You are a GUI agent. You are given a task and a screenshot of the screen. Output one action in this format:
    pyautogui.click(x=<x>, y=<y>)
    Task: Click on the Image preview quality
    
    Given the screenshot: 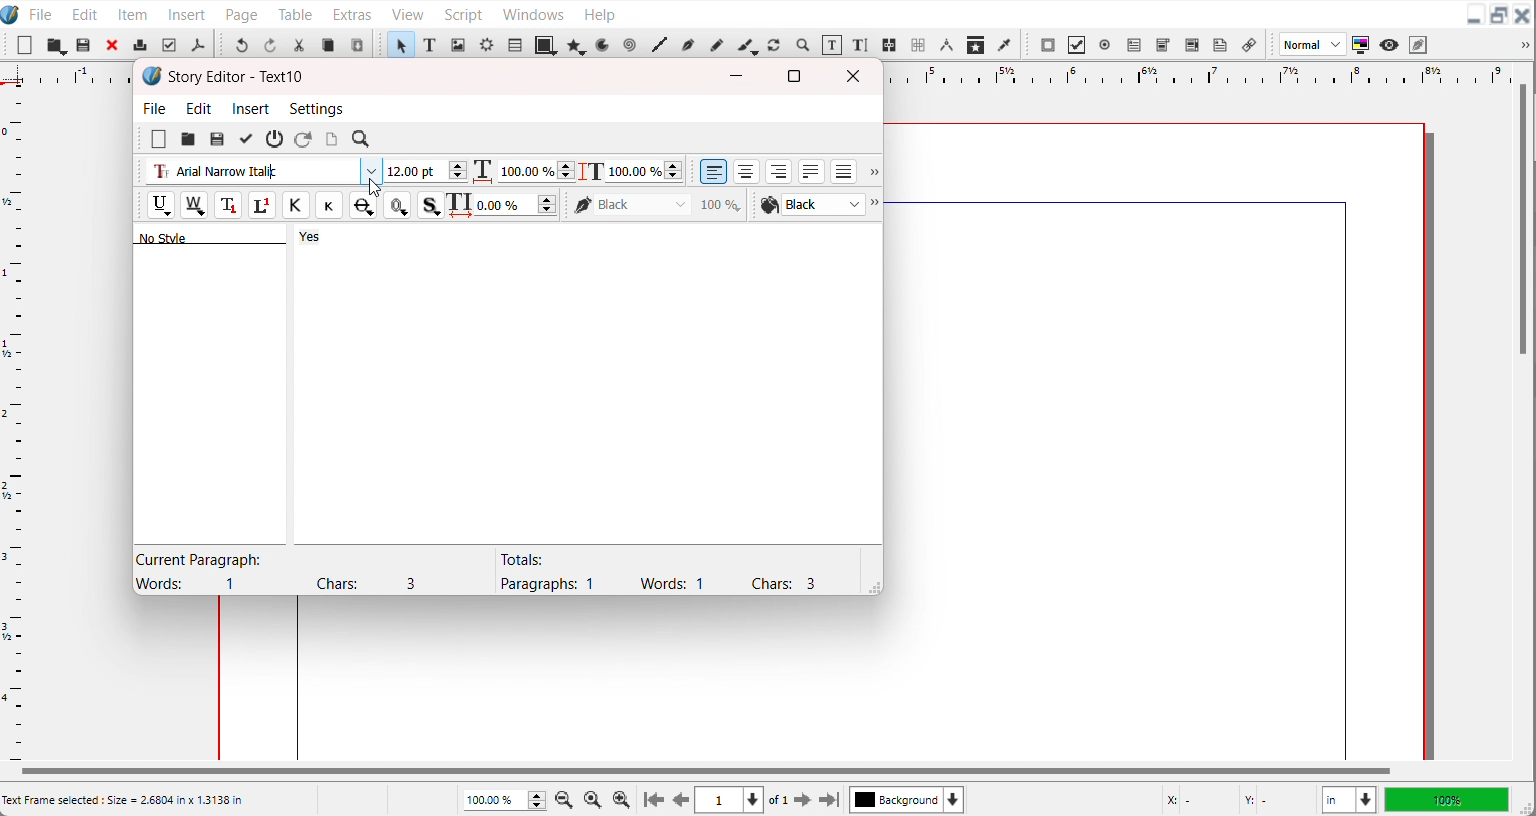 What is the action you would take?
    pyautogui.click(x=1313, y=44)
    